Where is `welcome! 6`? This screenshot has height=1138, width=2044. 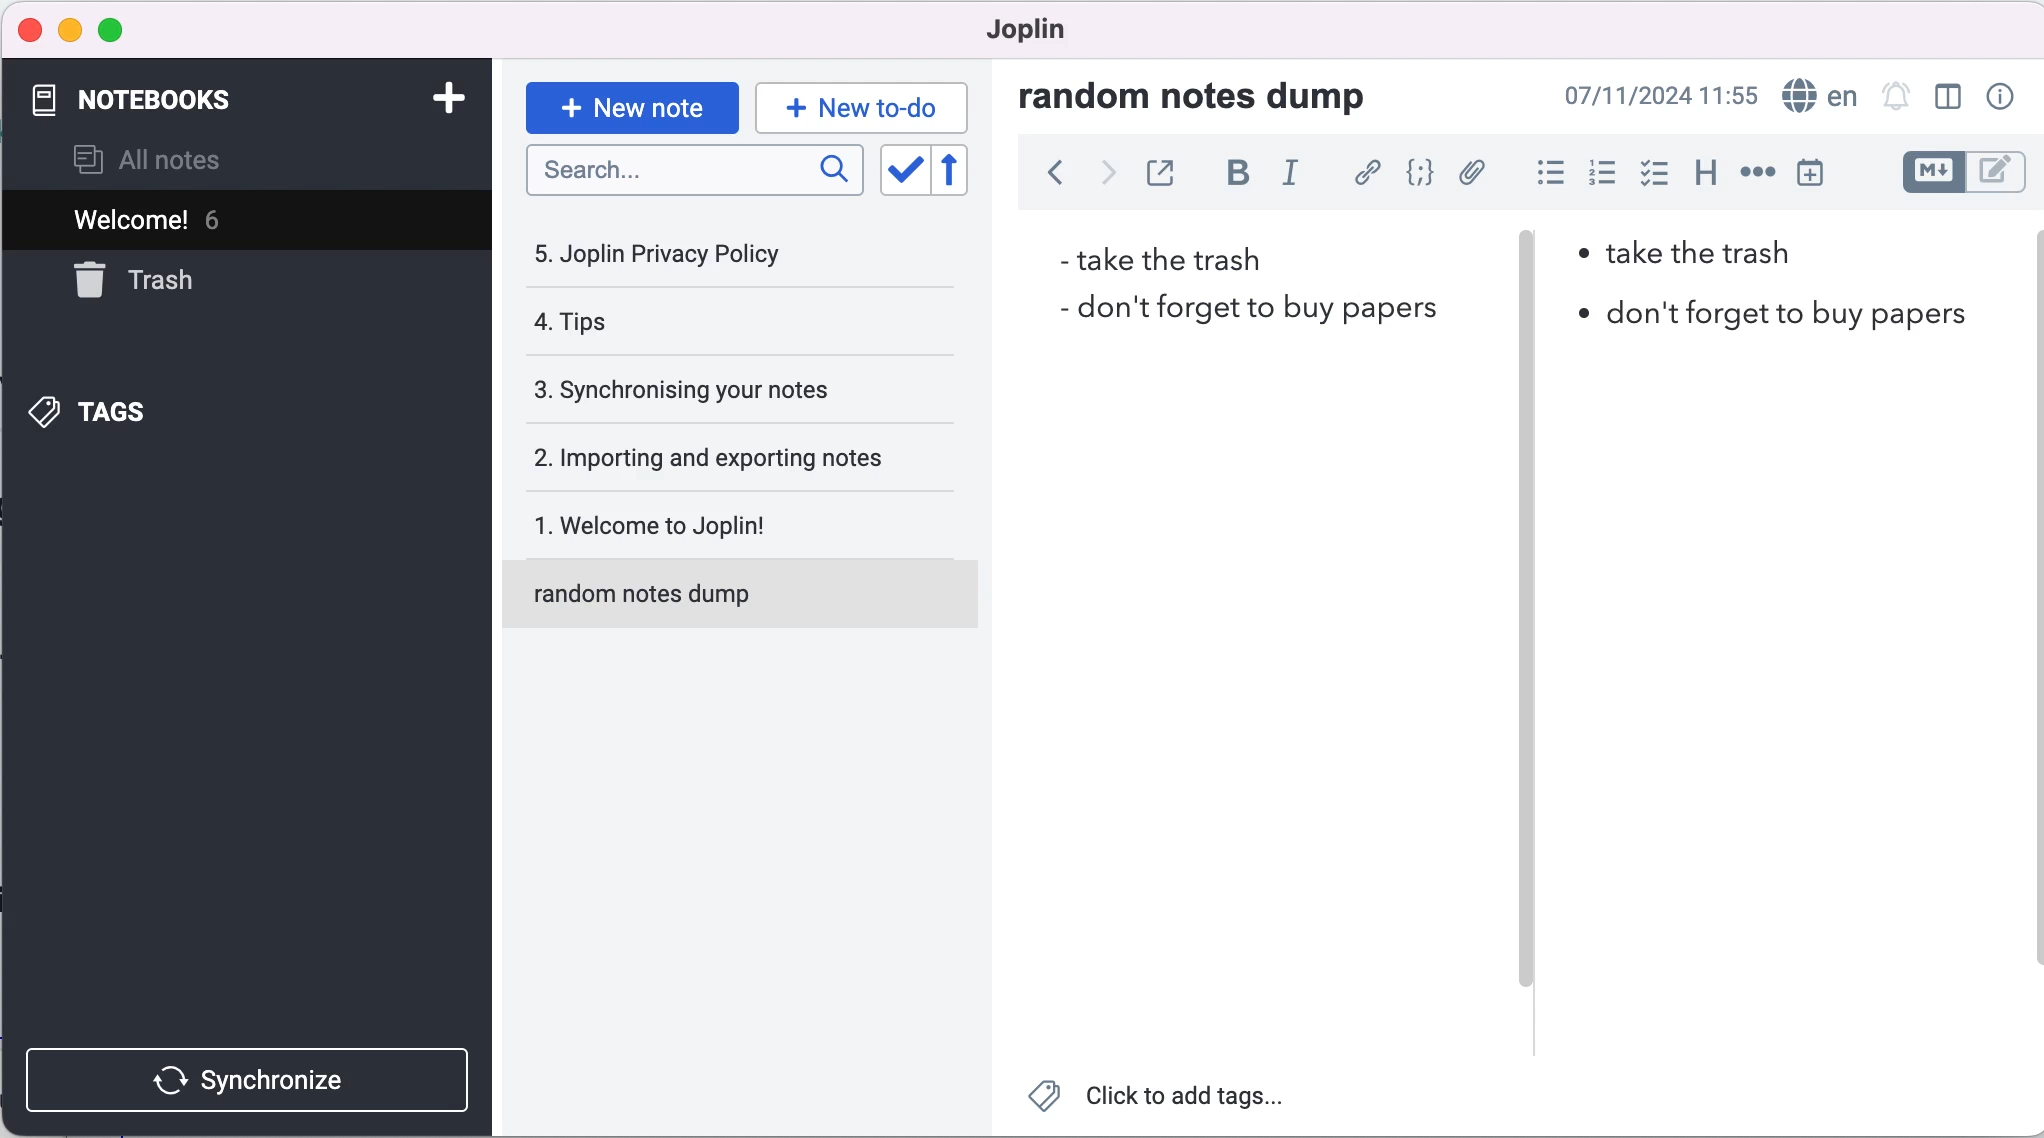
welcome! 6 is located at coordinates (193, 218).